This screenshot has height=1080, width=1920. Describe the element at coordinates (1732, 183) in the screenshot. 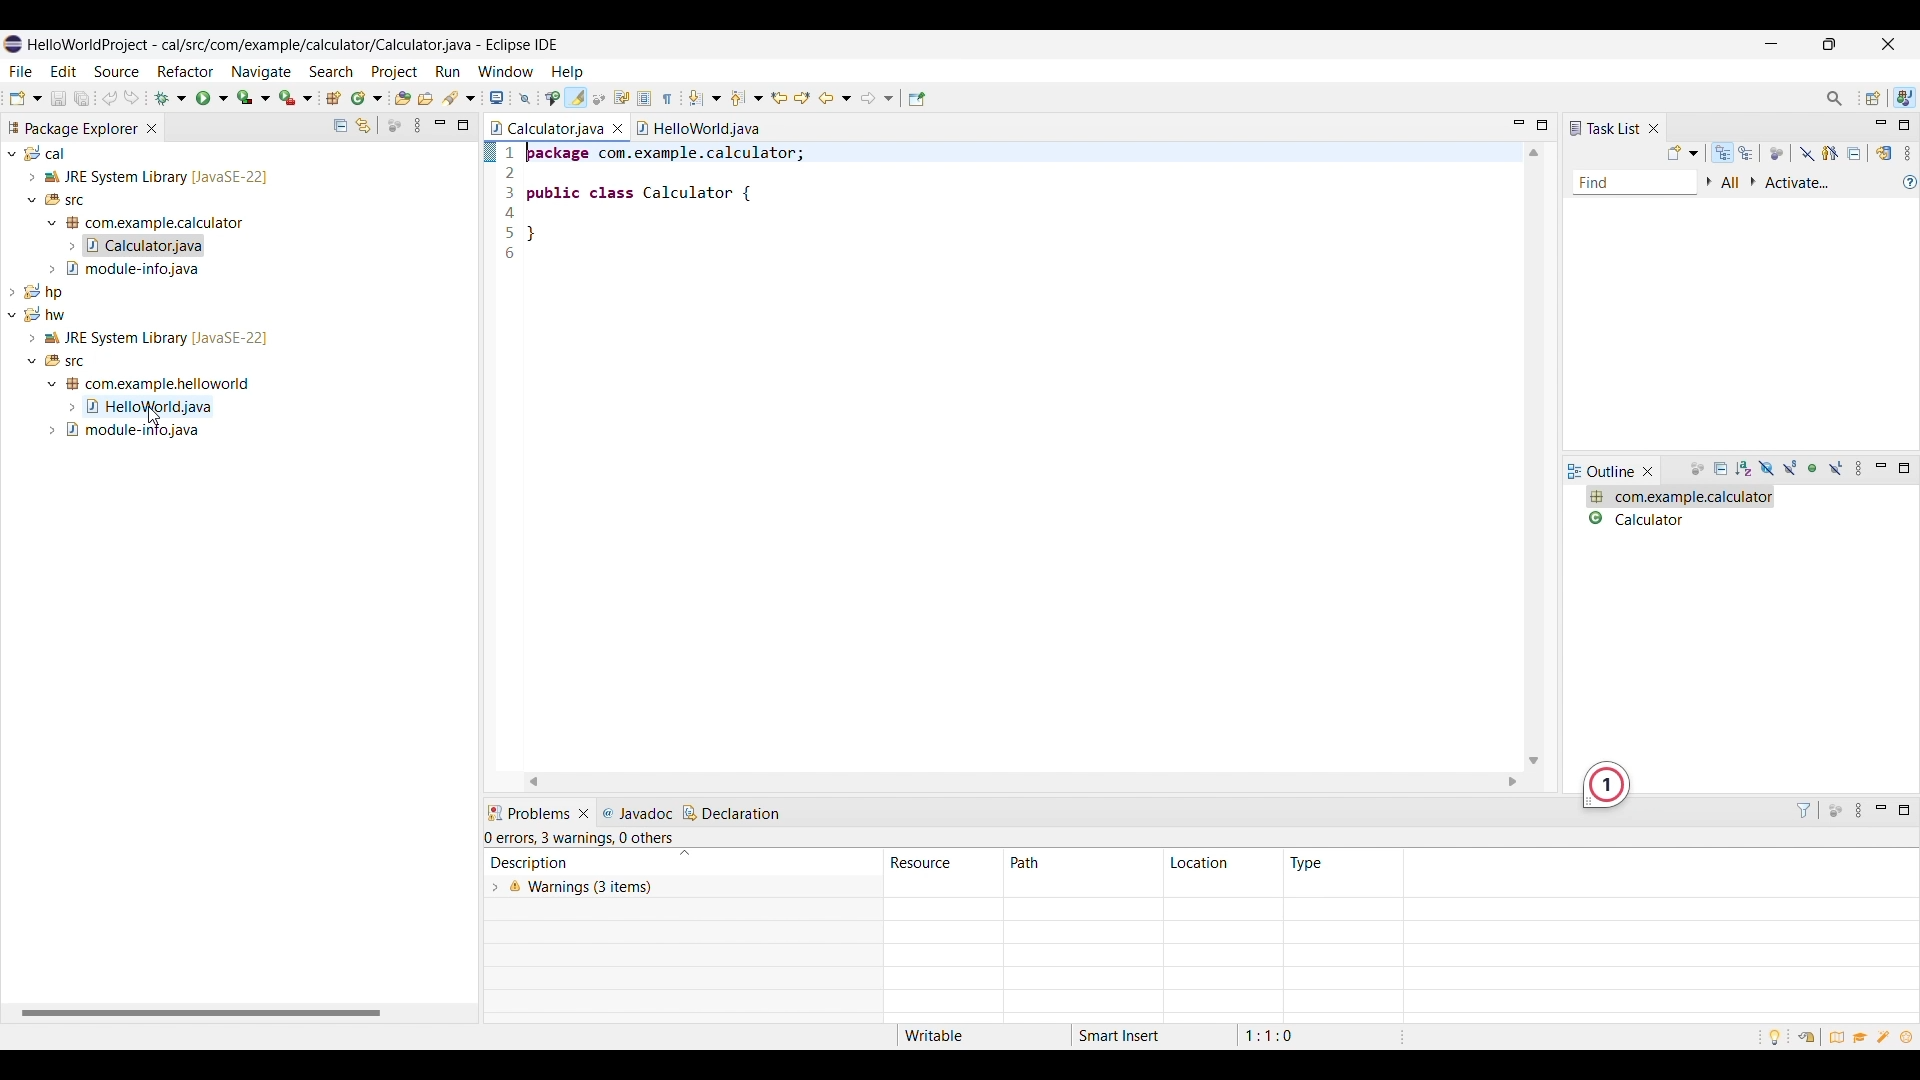

I see `Edit task working sets` at that location.